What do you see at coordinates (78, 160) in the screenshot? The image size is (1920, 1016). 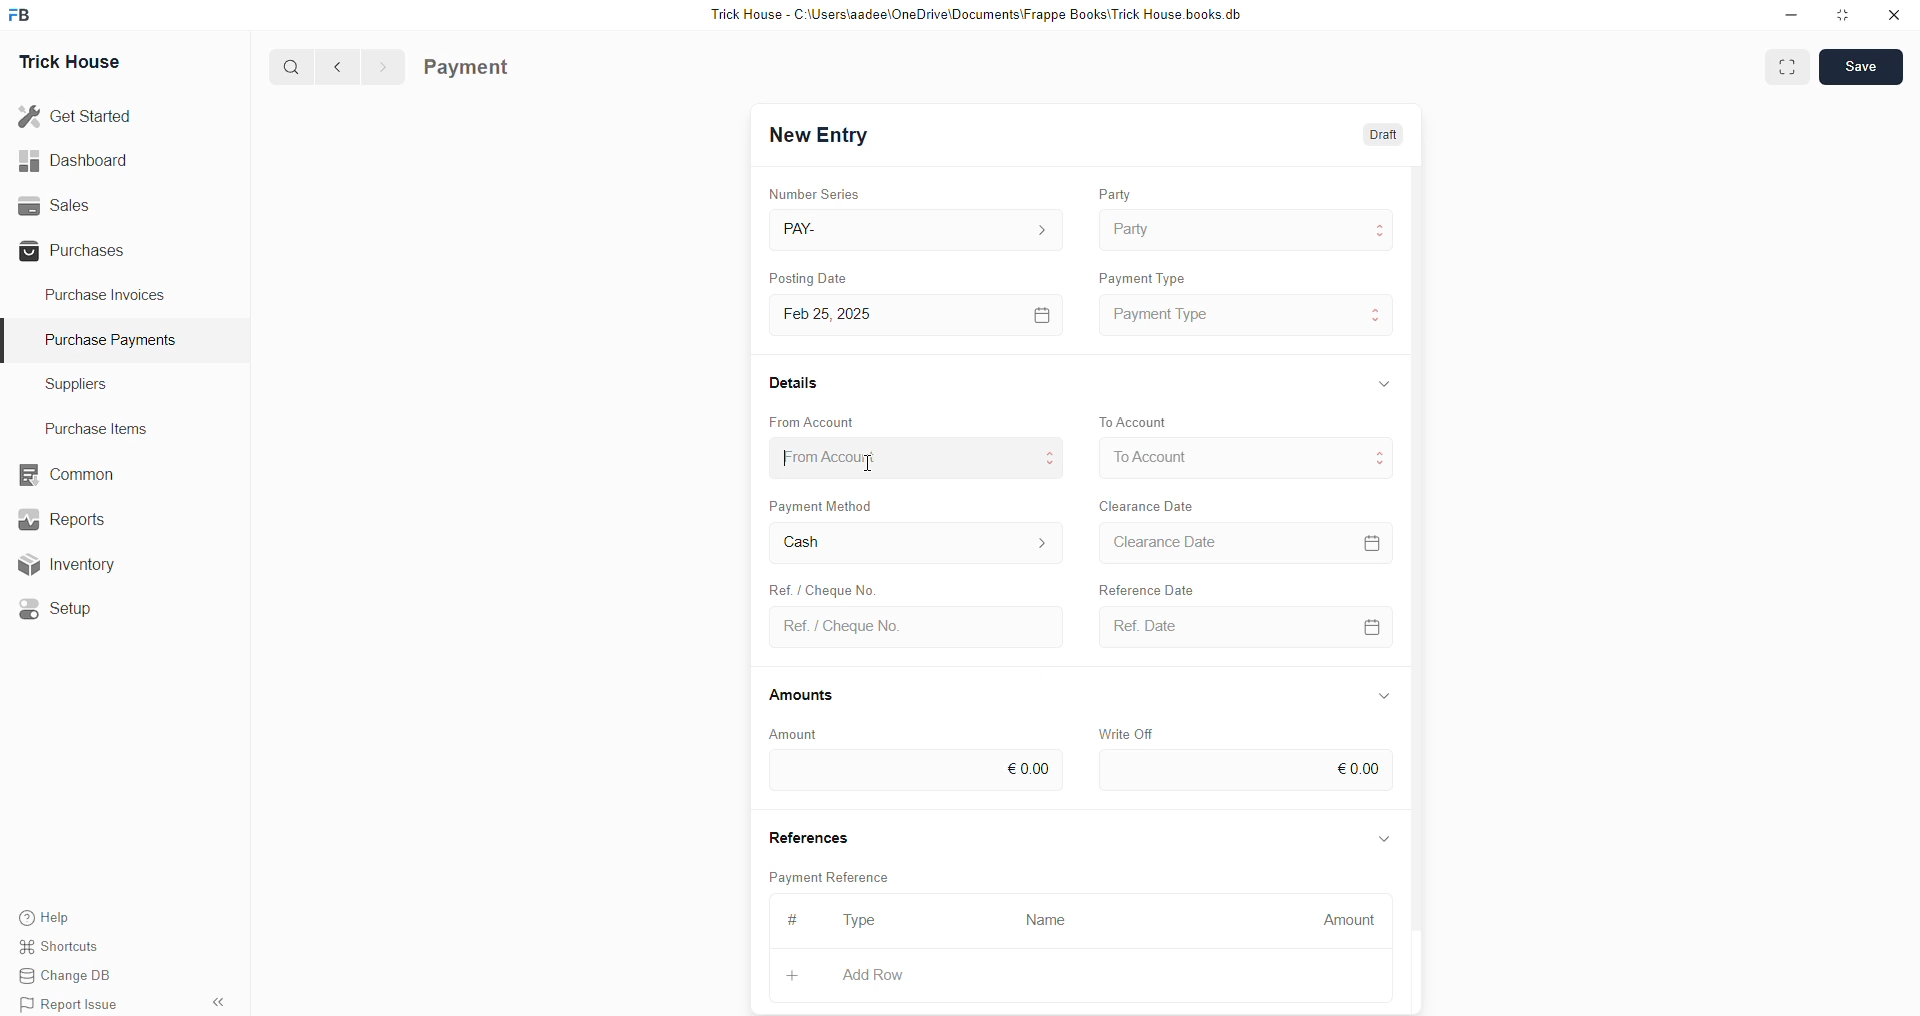 I see `Dashboard` at bounding box center [78, 160].